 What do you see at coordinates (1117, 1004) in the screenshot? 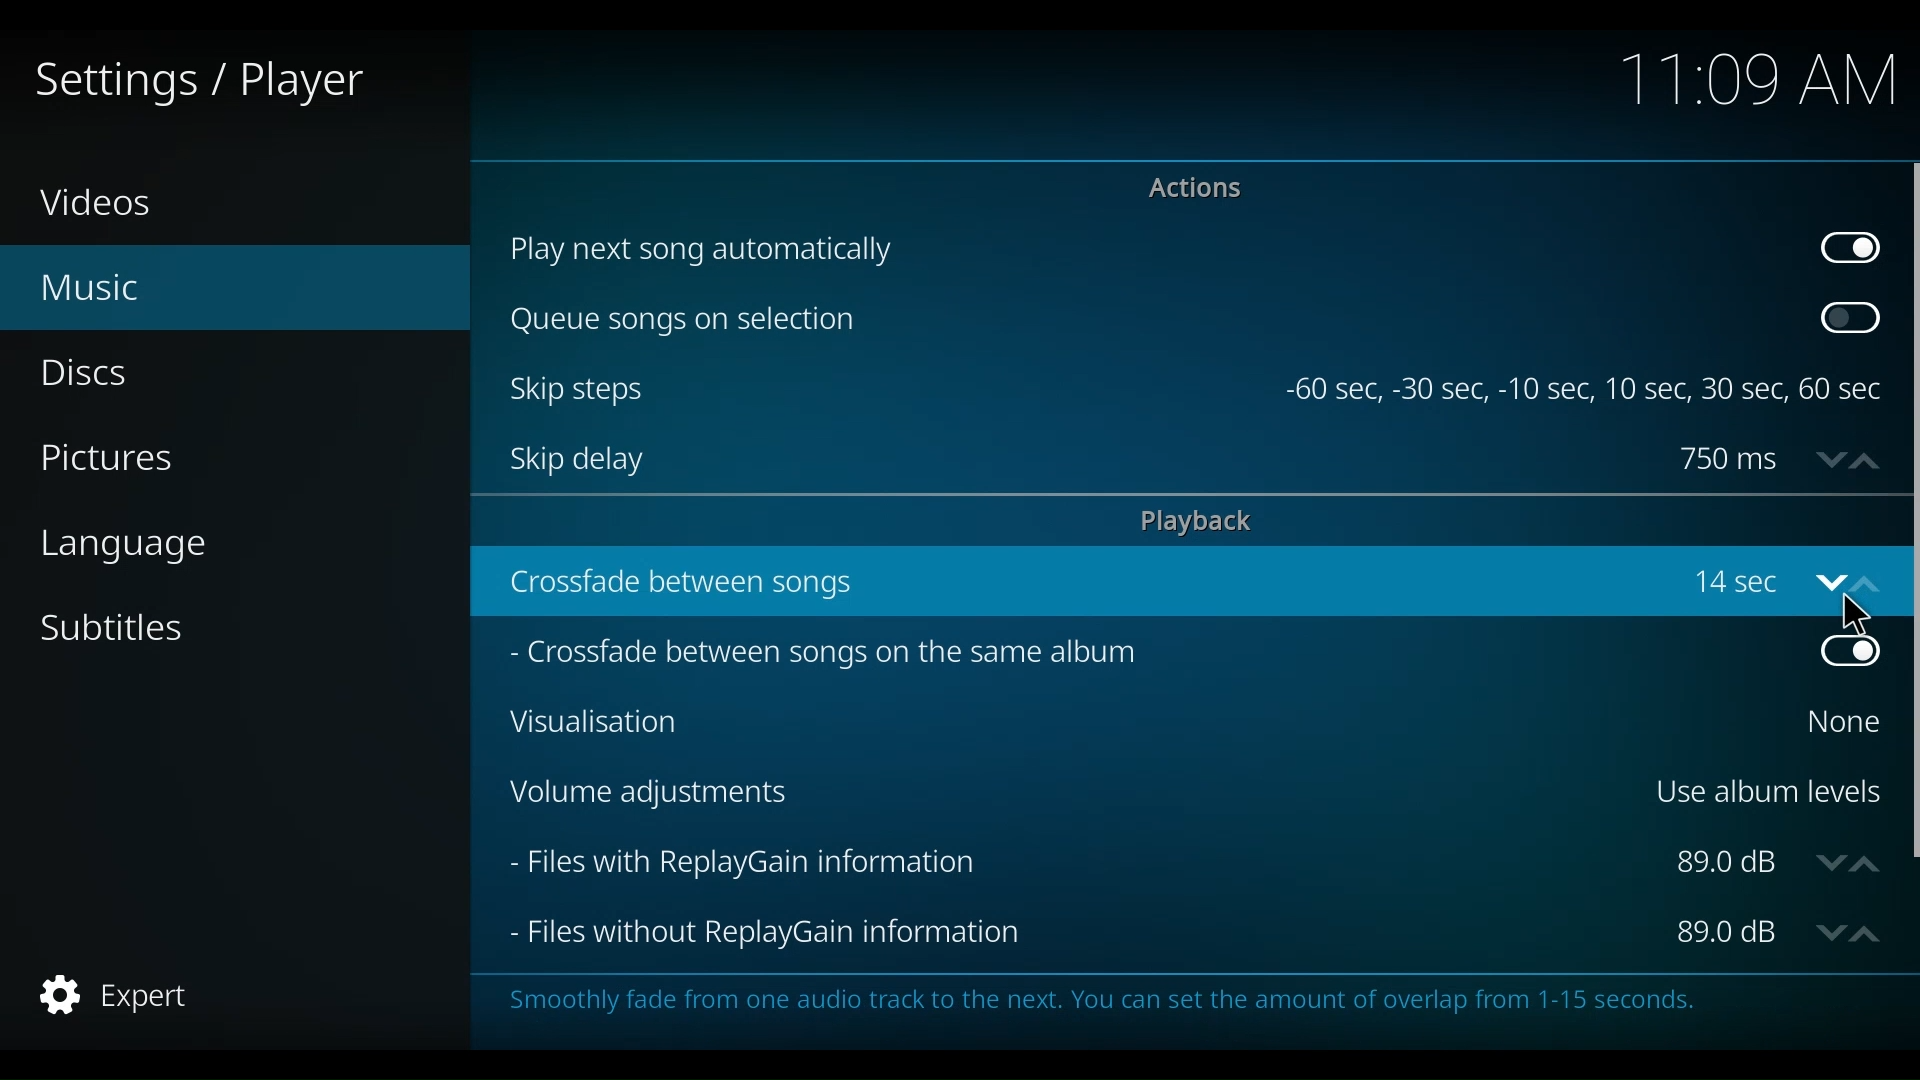
I see `Smoothly fade from one audio track to the next. You can set the amount of overlap from 1-15 seconds.` at bounding box center [1117, 1004].